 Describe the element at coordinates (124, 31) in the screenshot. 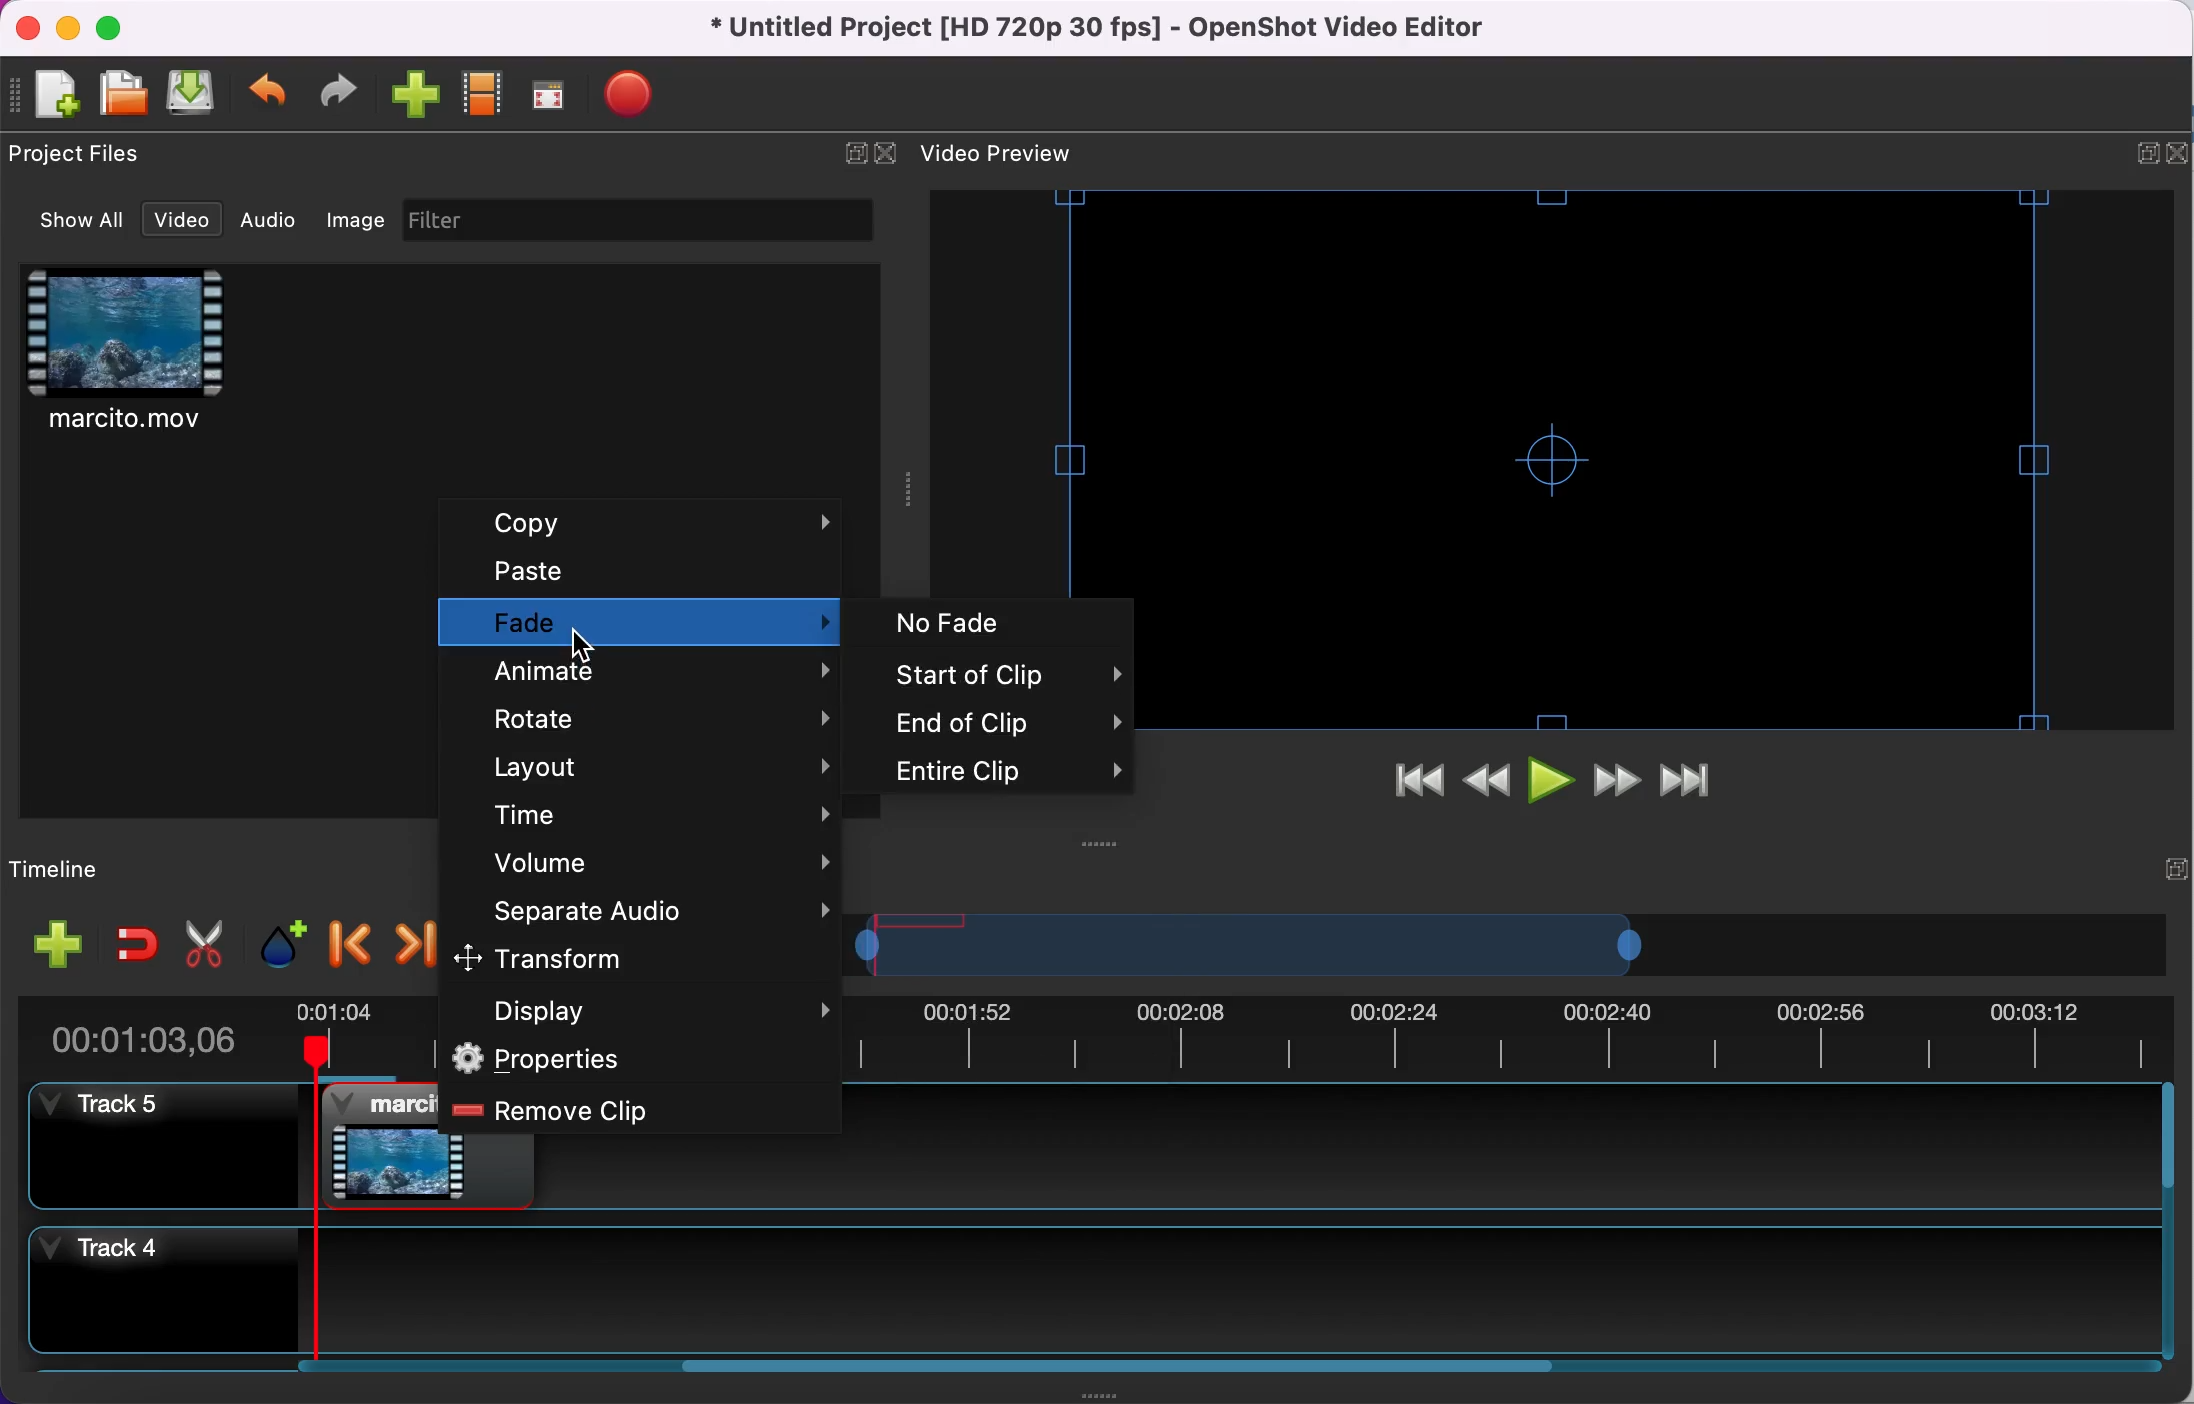

I see `maximize` at that location.